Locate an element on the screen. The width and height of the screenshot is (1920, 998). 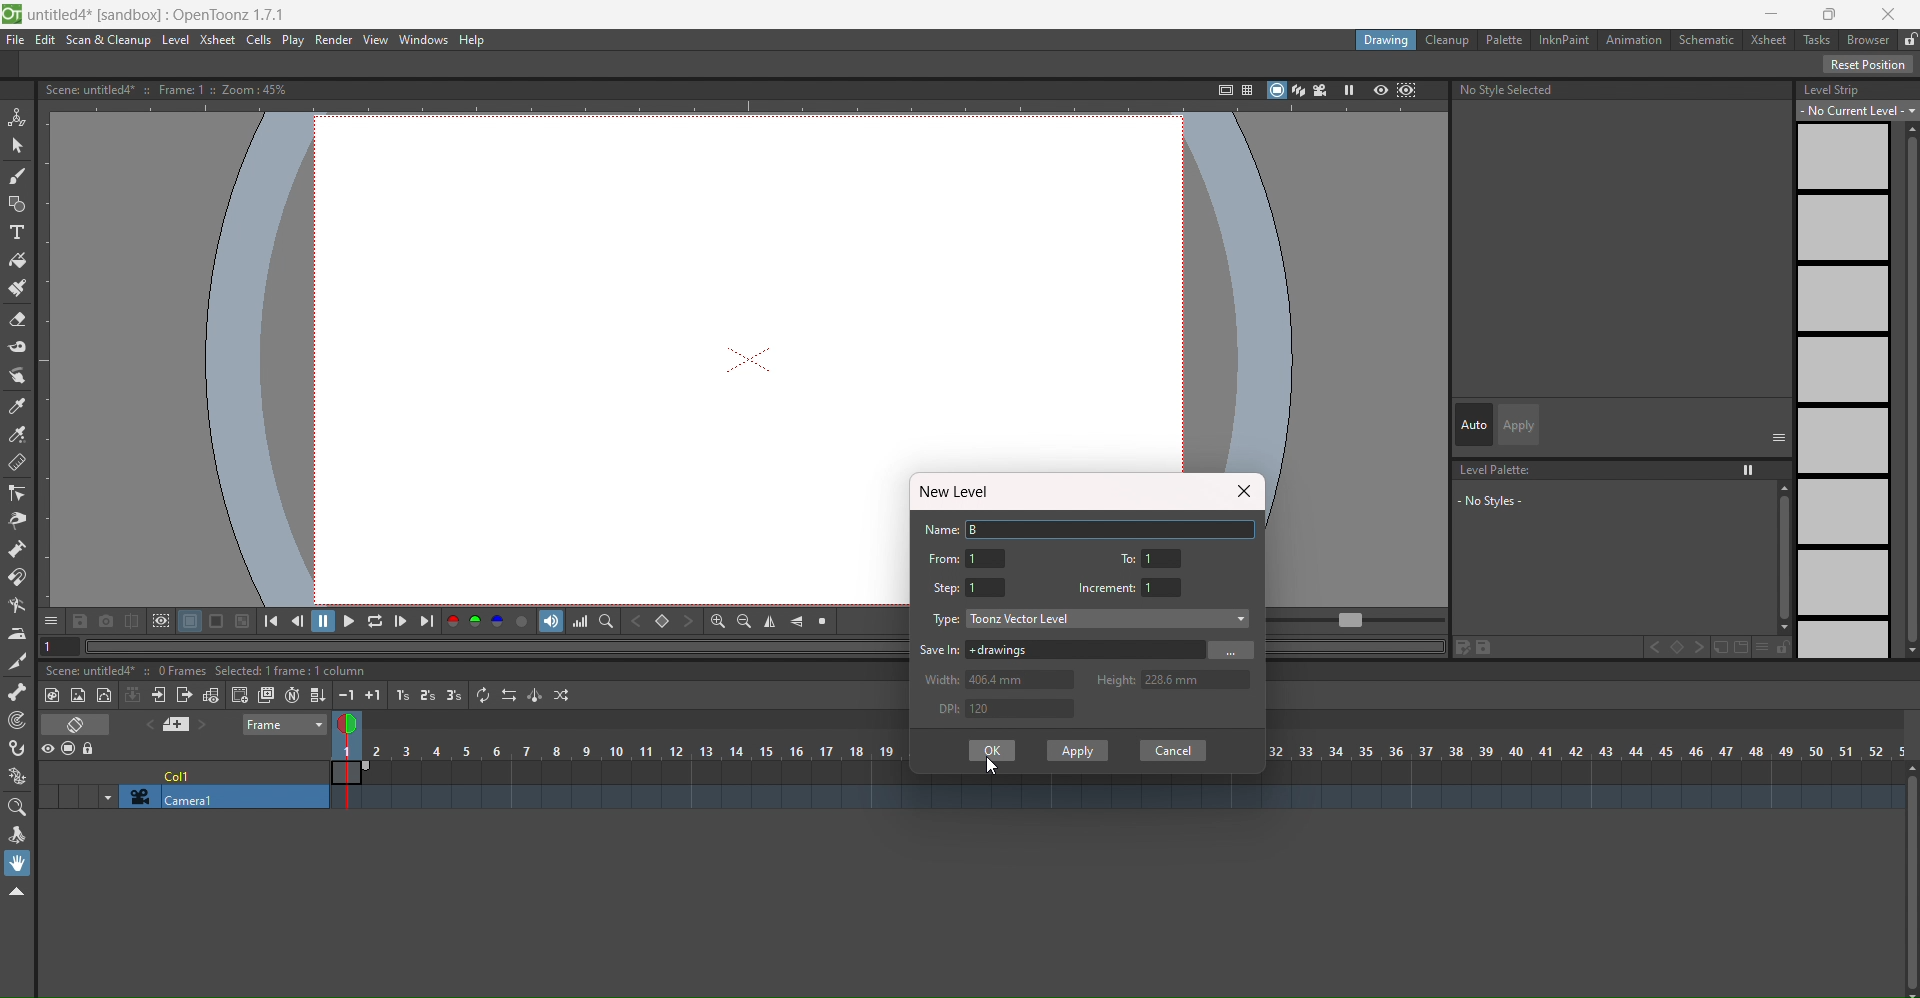
ruler tool is located at coordinates (17, 463).